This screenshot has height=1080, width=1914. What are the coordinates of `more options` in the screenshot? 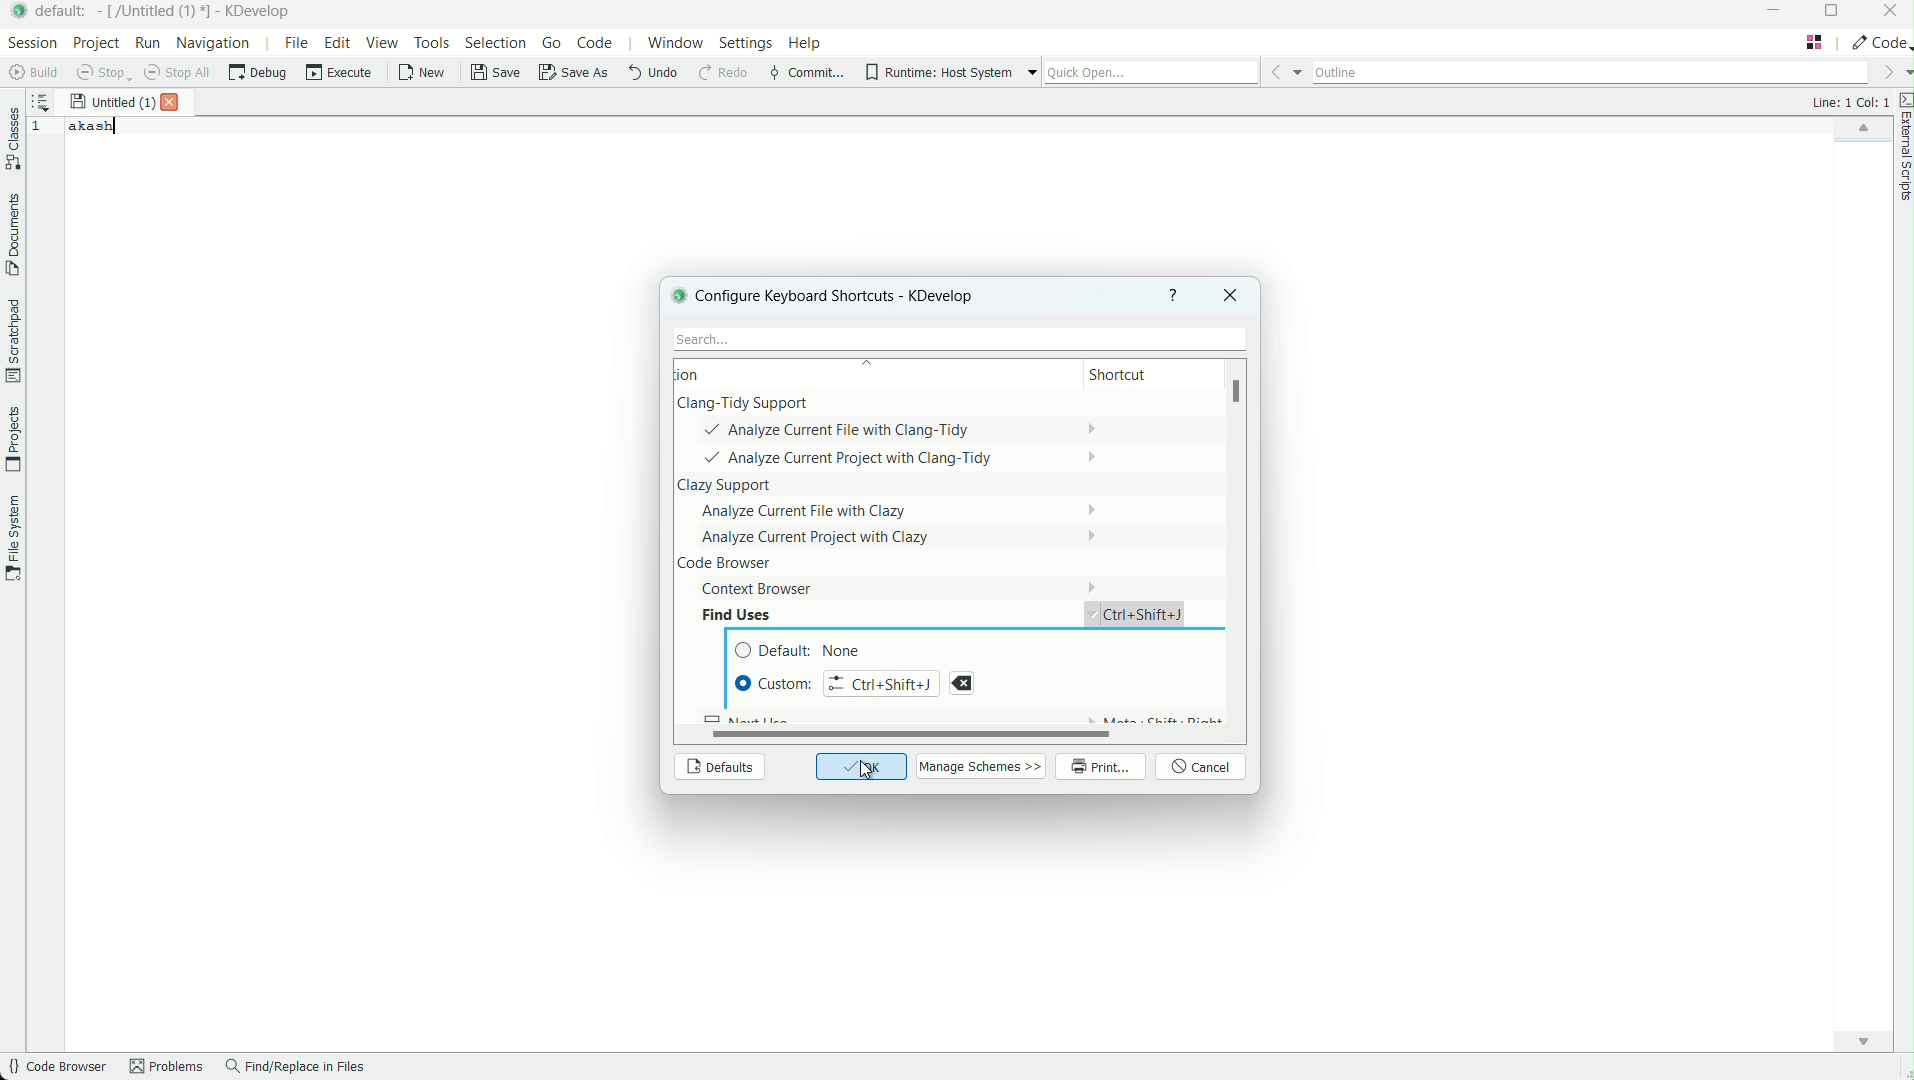 It's located at (1032, 73).